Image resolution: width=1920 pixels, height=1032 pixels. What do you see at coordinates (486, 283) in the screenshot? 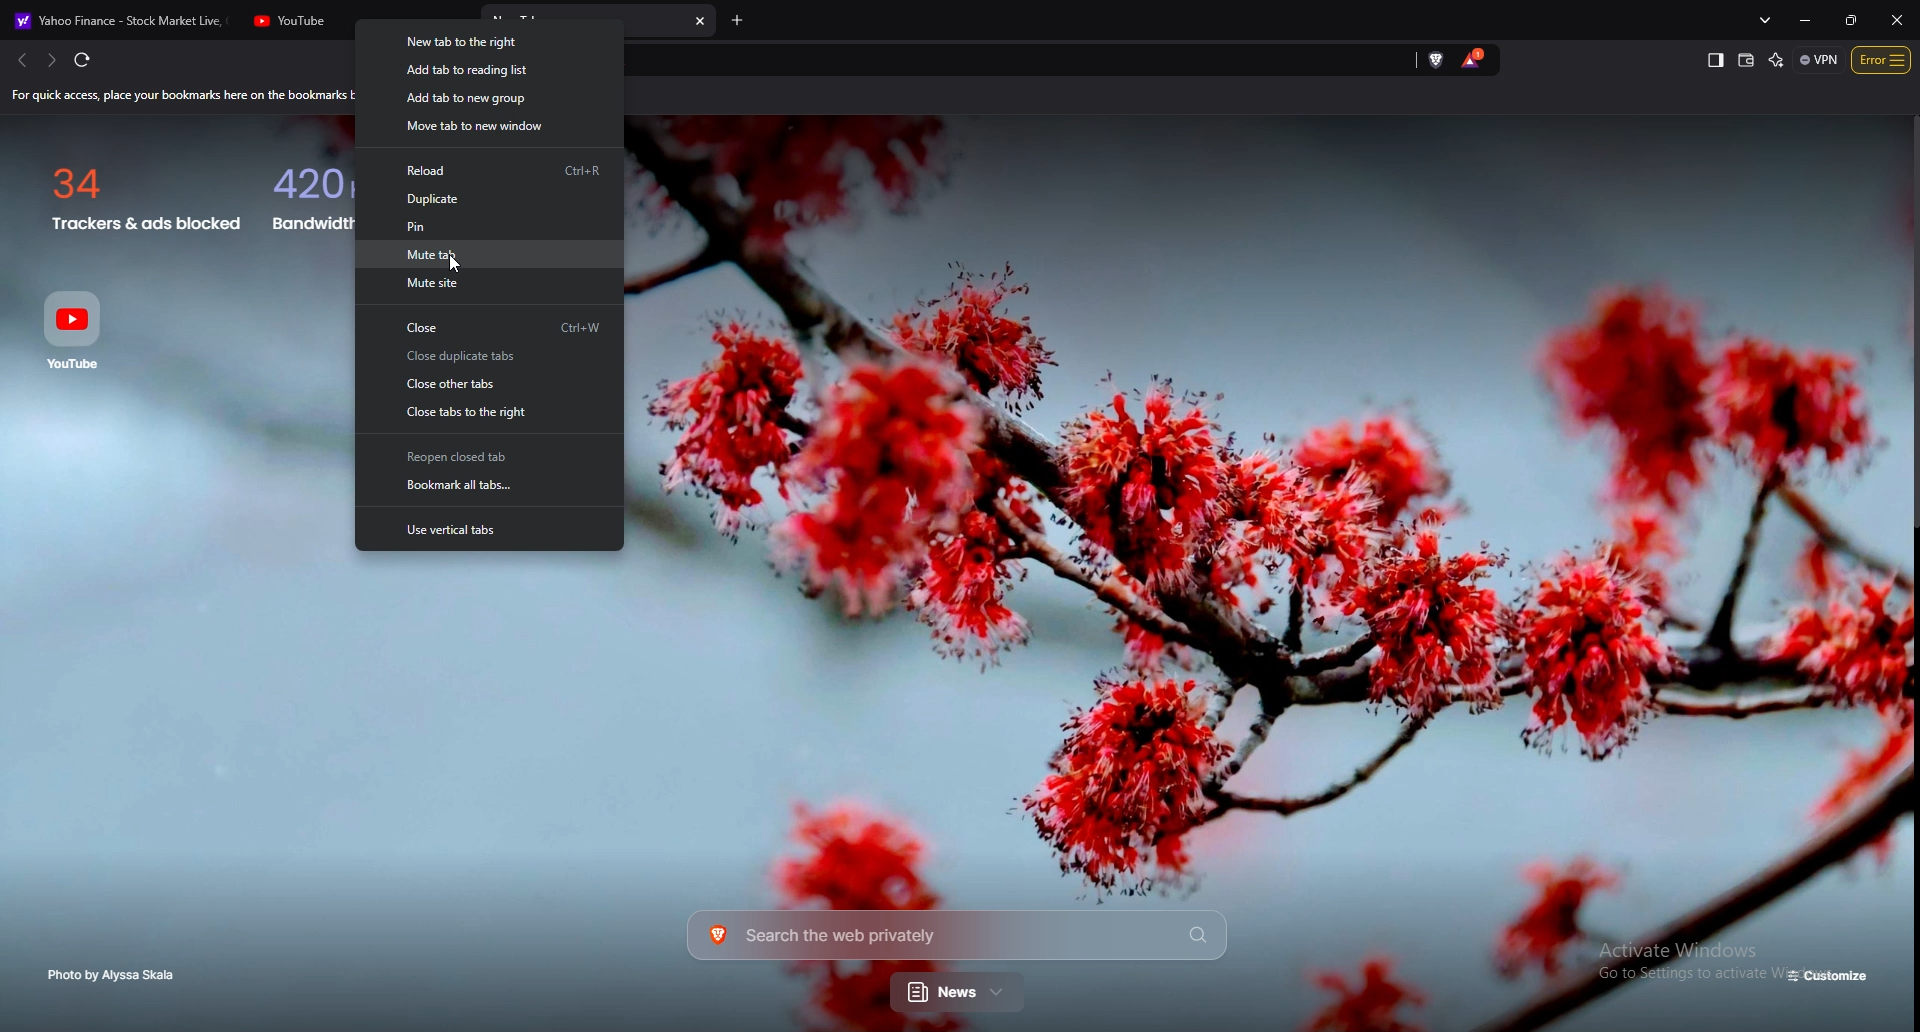
I see `mute site` at bounding box center [486, 283].